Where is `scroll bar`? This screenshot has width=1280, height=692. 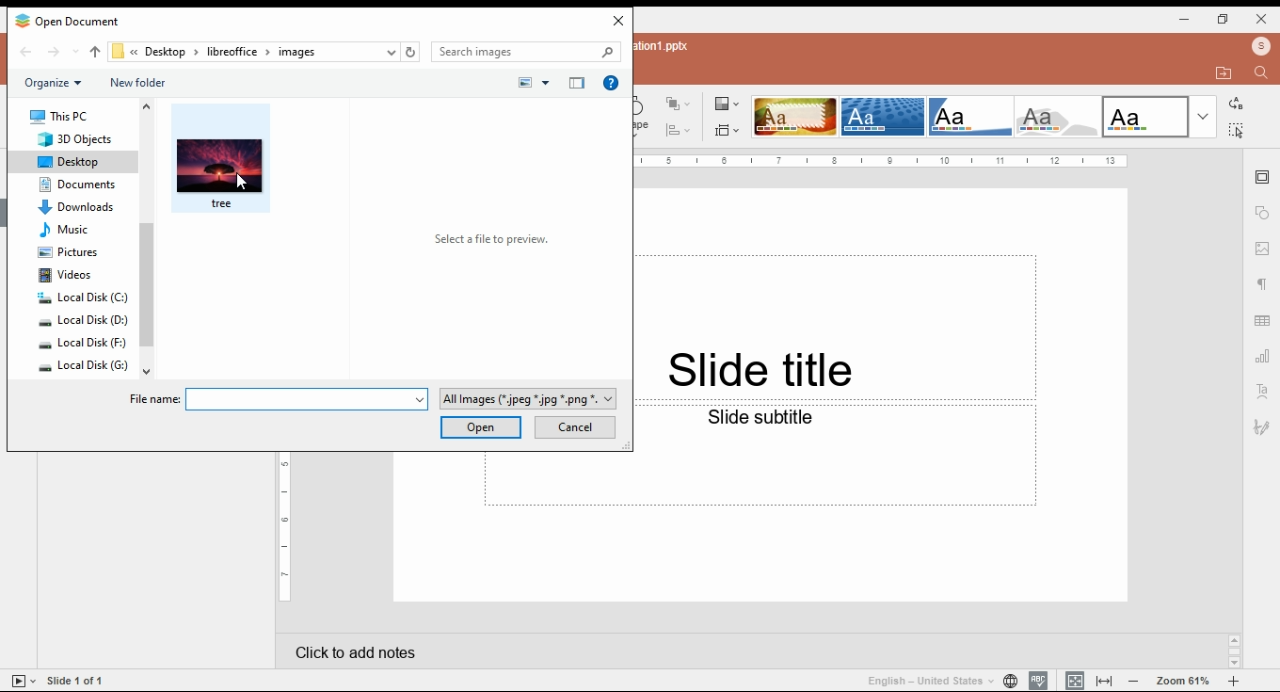 scroll bar is located at coordinates (146, 237).